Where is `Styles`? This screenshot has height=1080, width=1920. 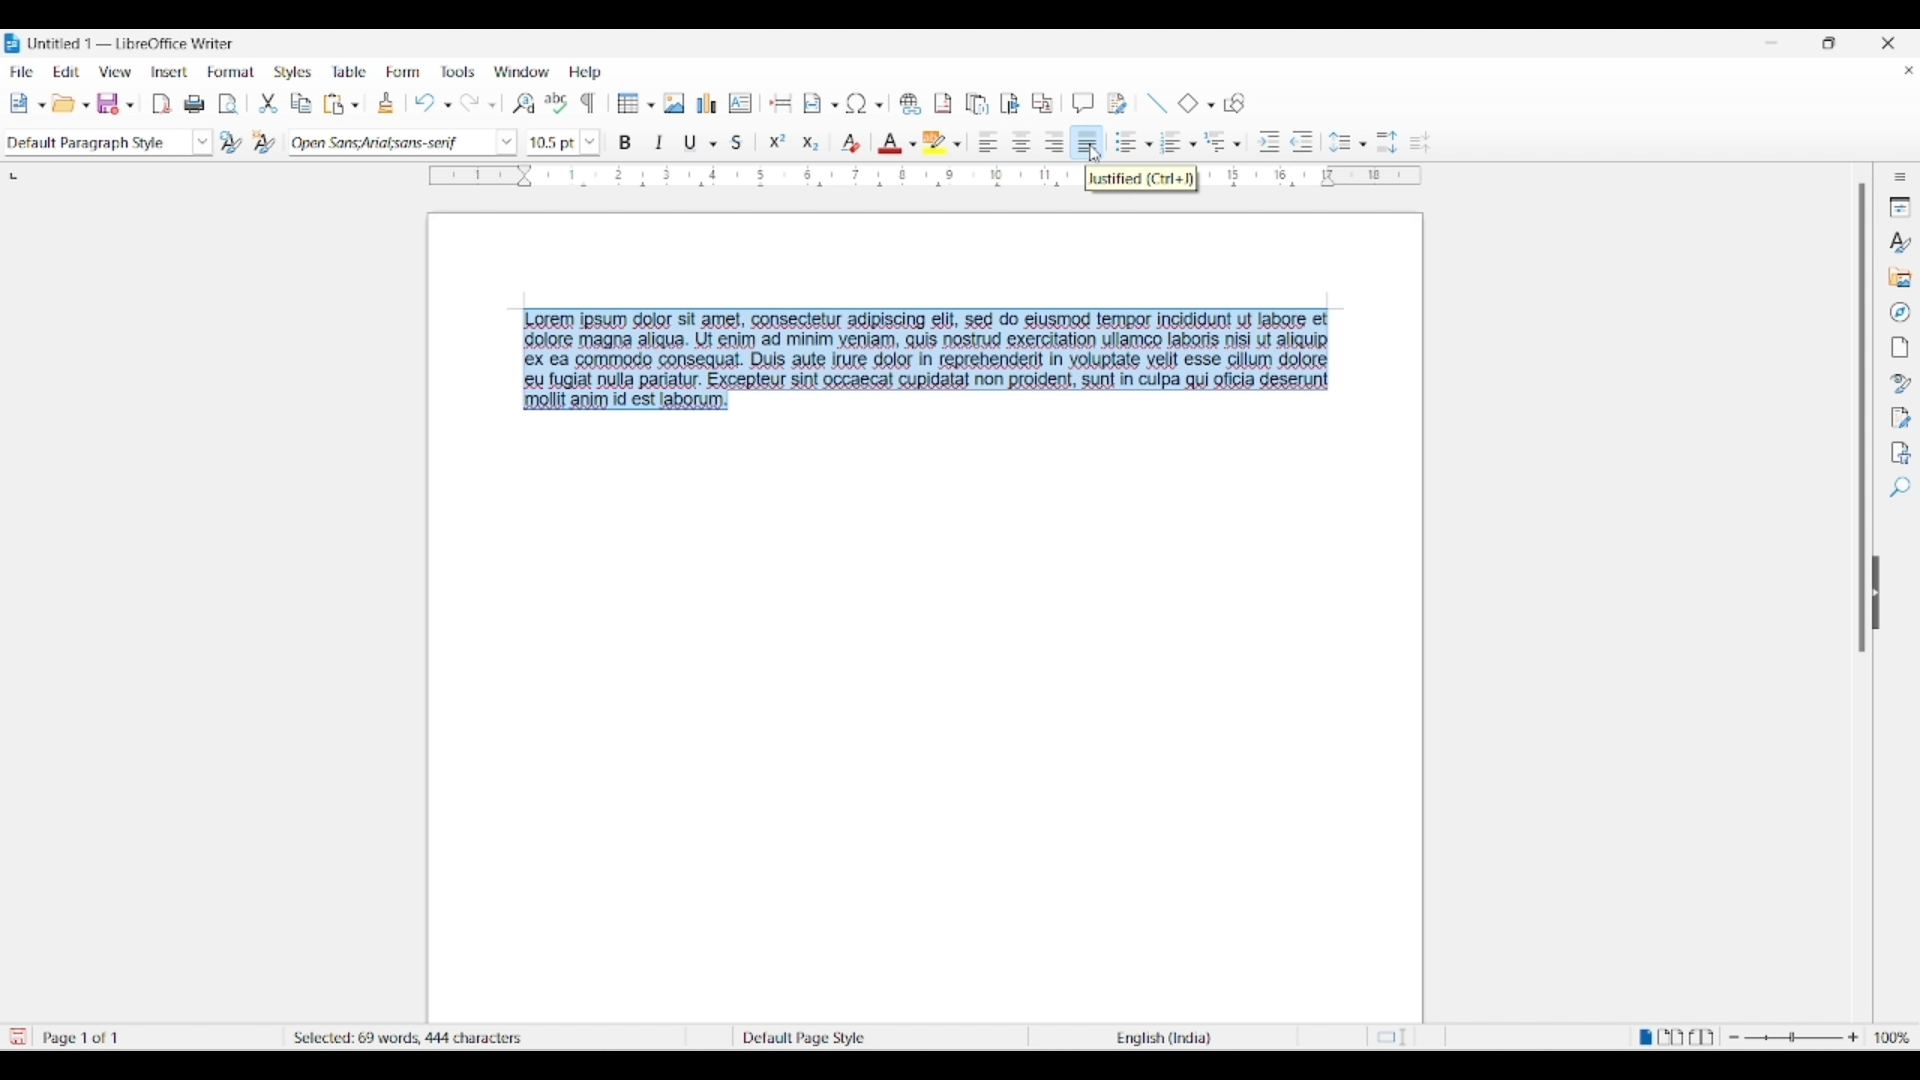
Styles is located at coordinates (292, 72).